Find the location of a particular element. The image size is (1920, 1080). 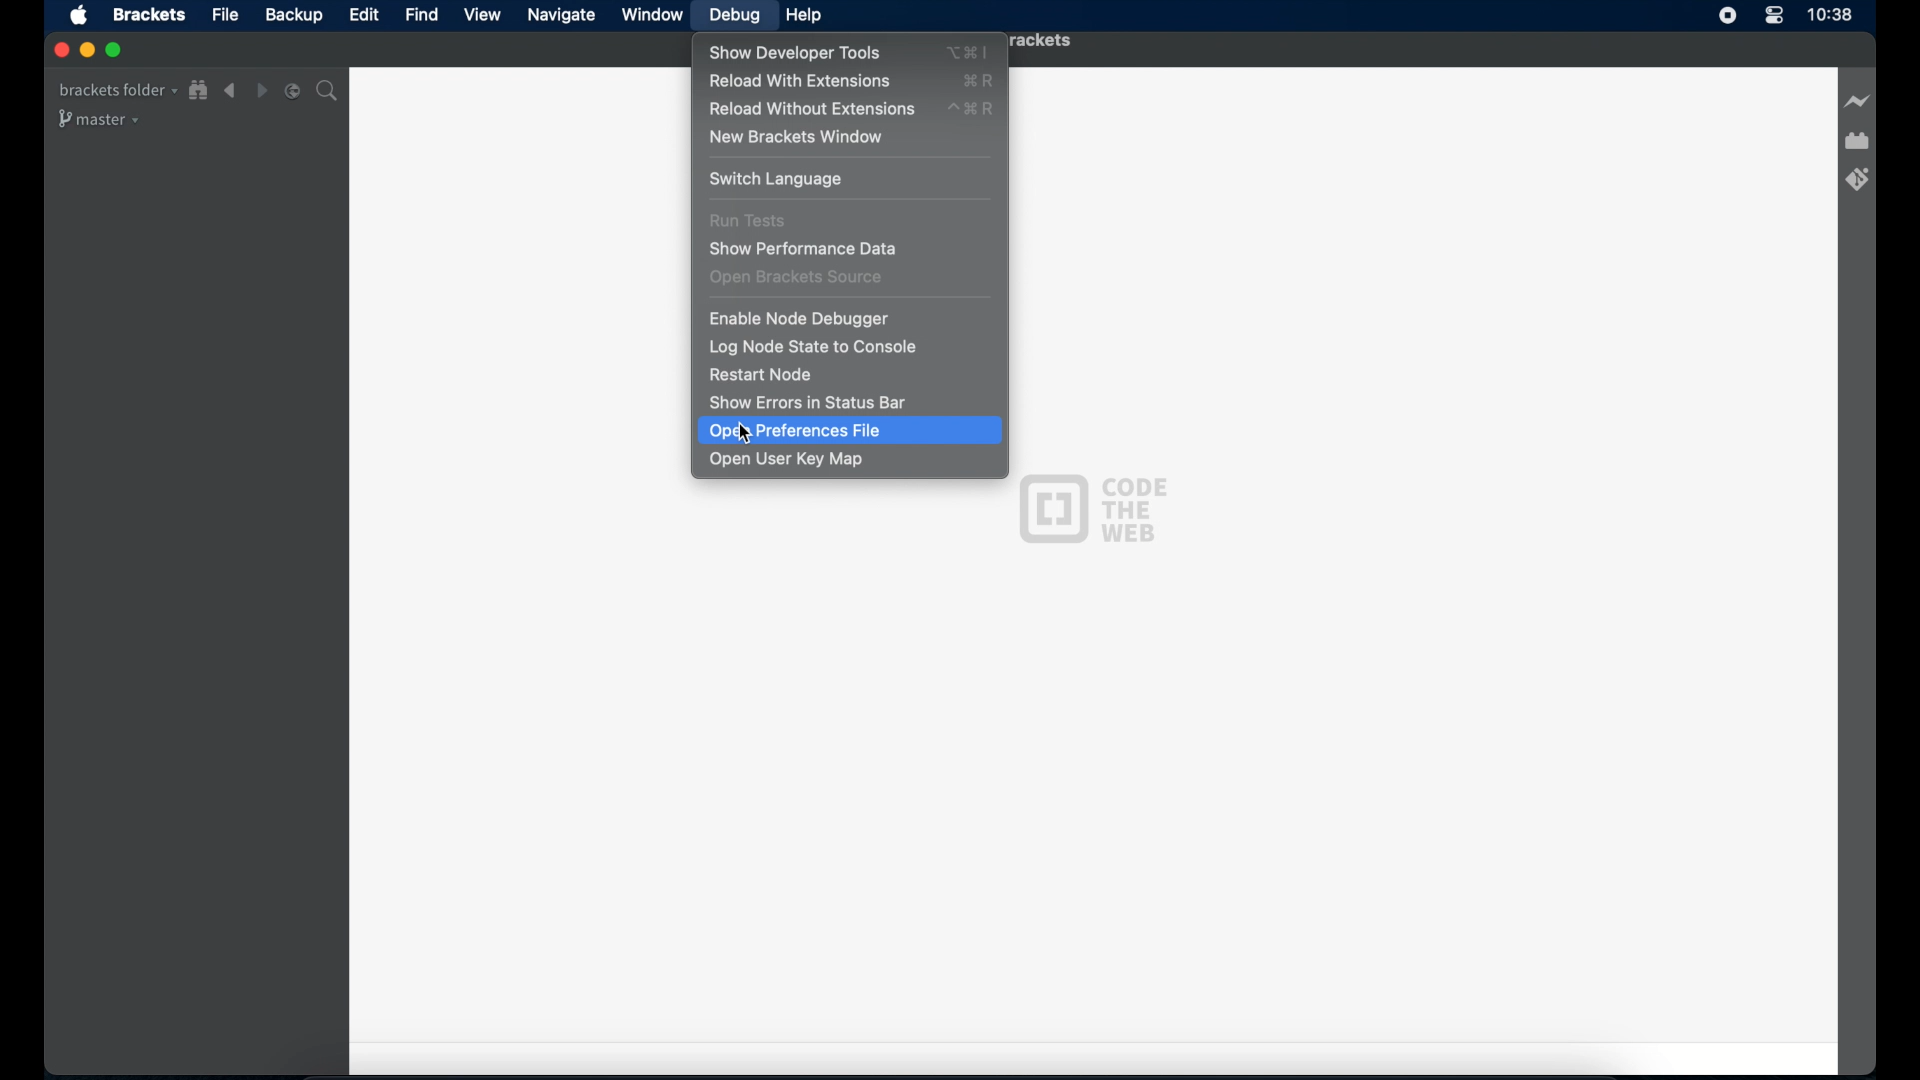

log node state to console is located at coordinates (813, 348).